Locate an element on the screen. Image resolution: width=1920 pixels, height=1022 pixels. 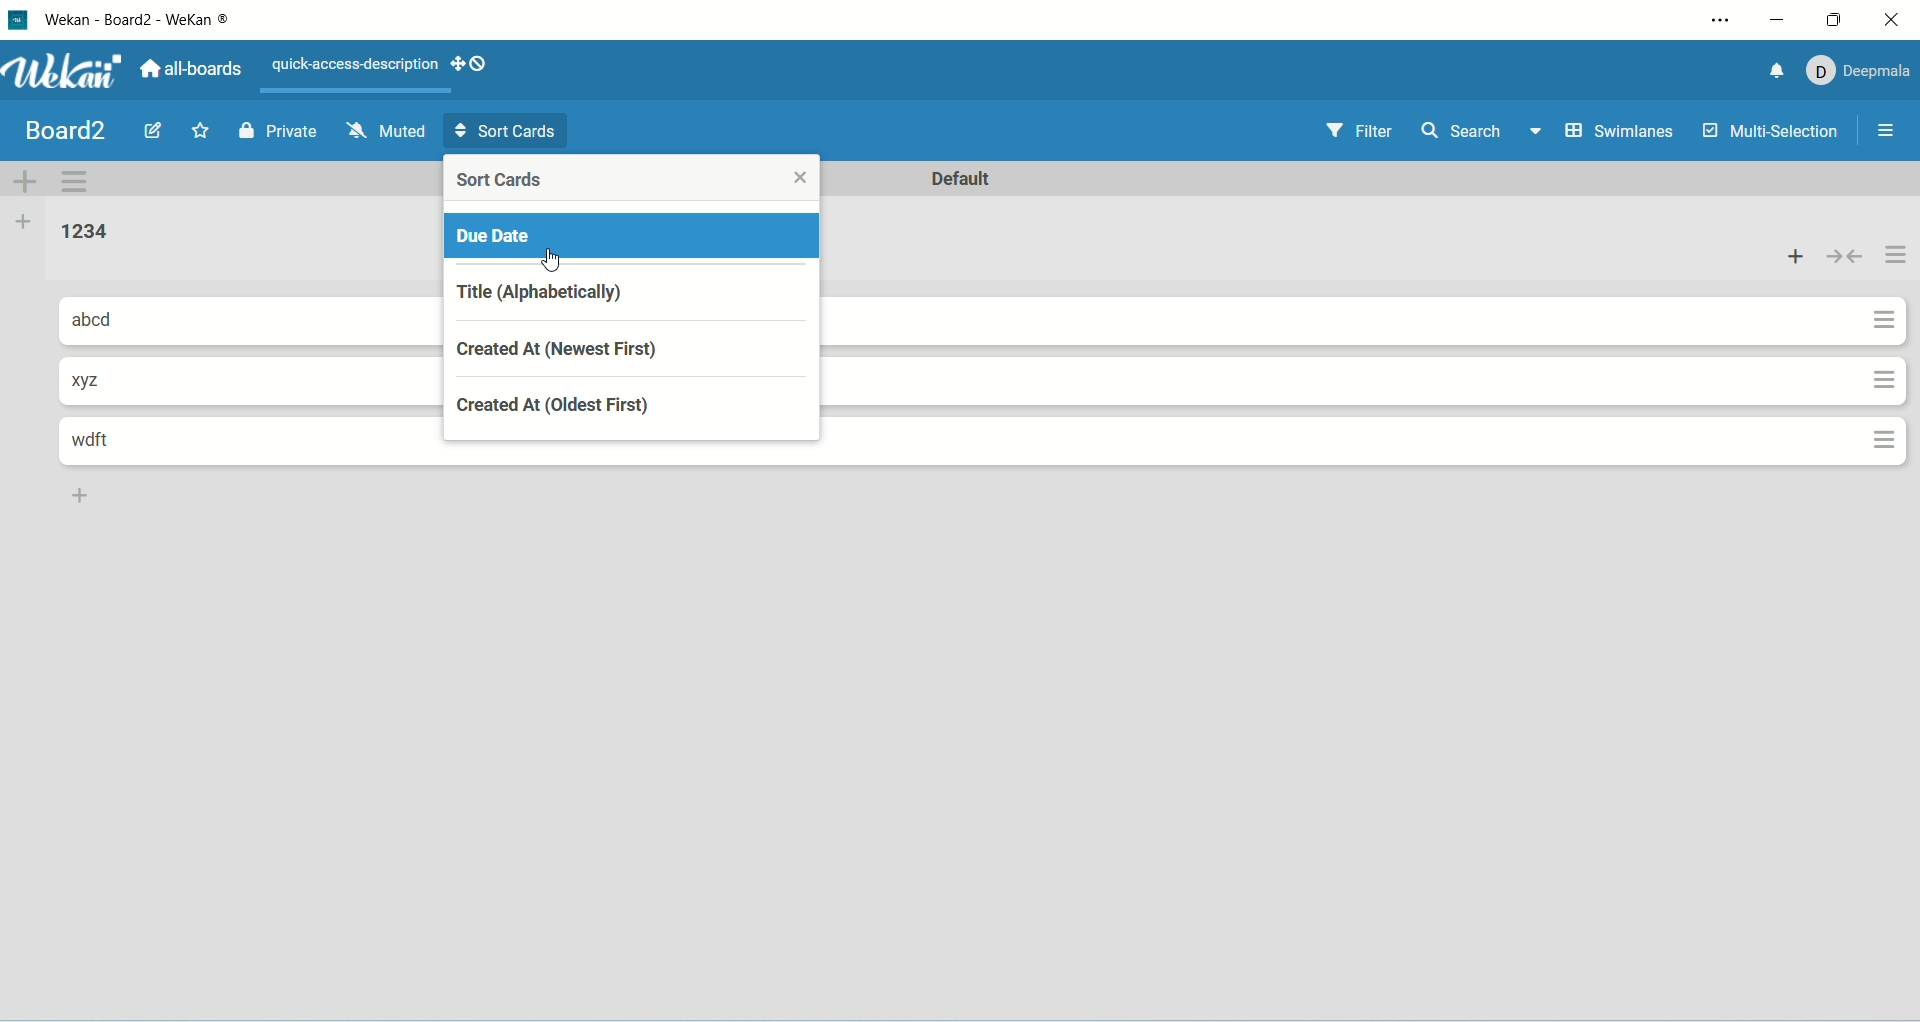
filter is located at coordinates (1366, 129).